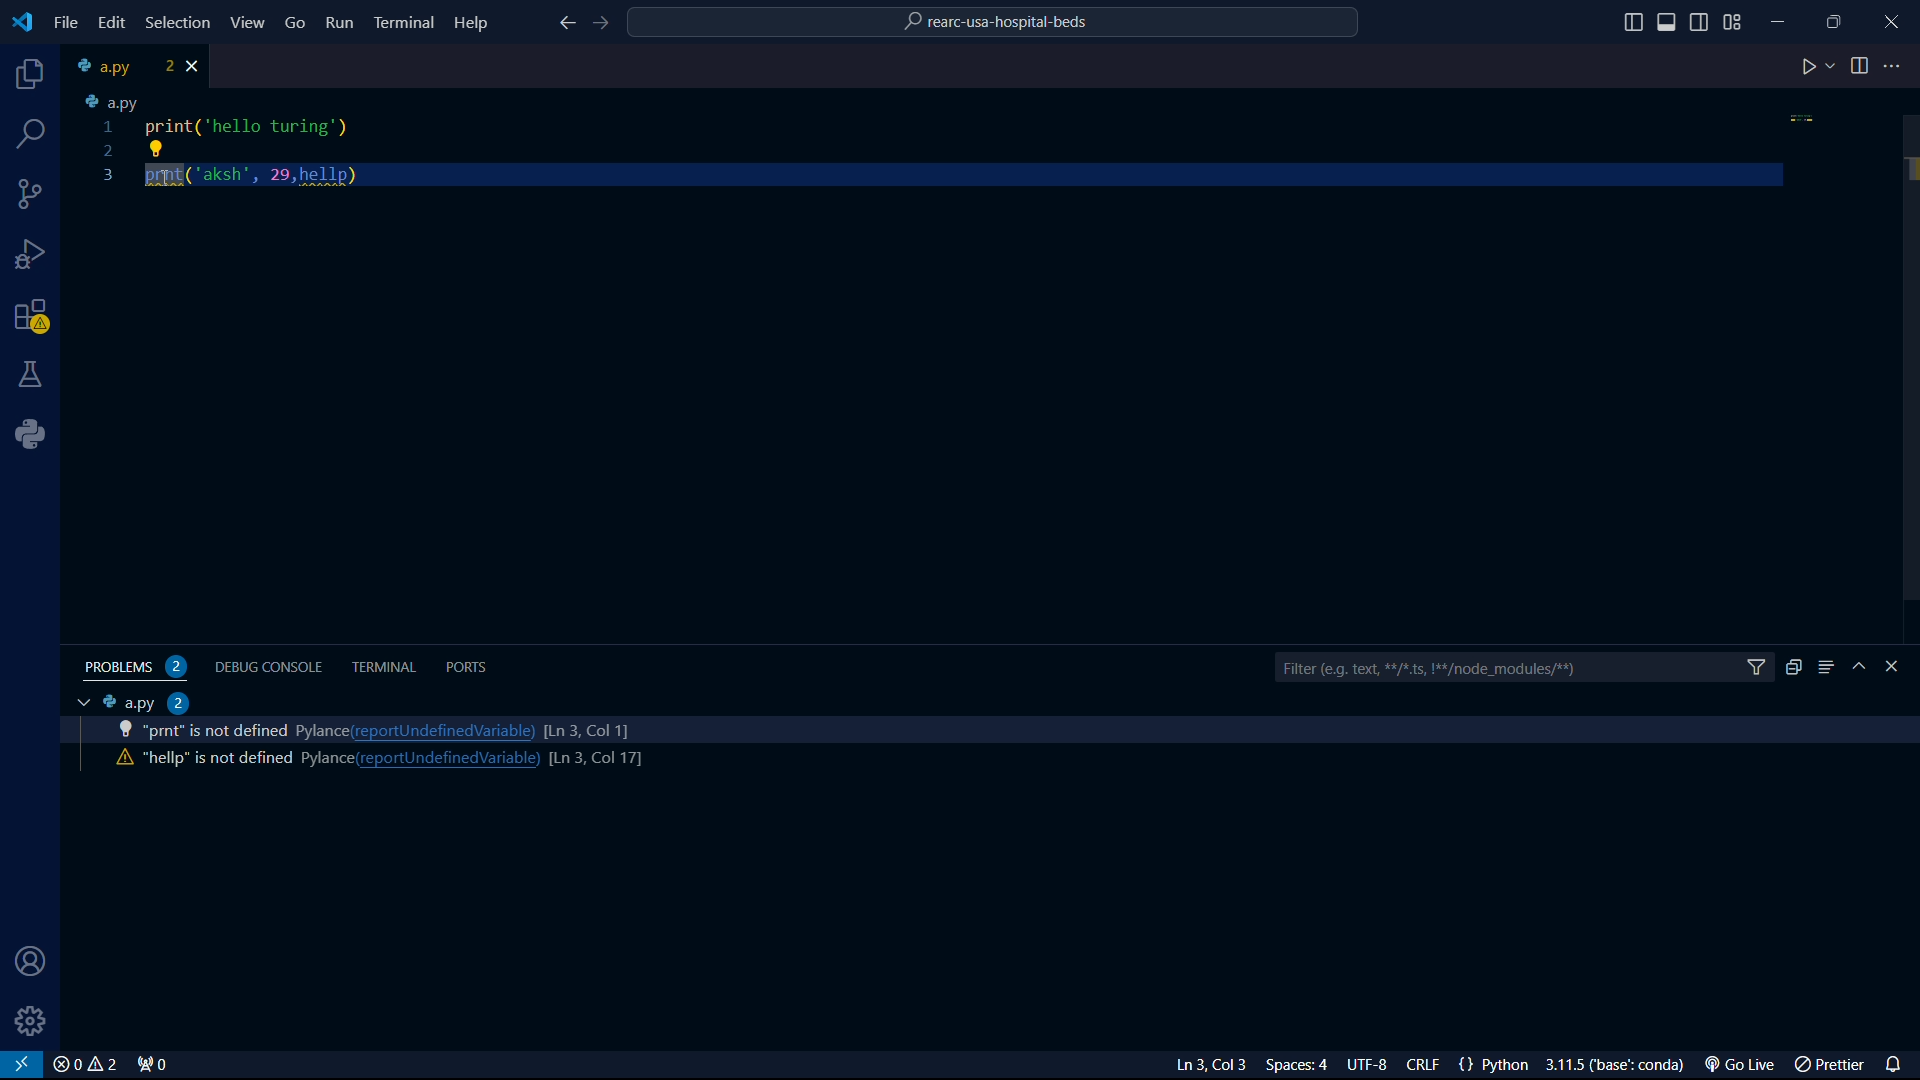 This screenshot has width=1920, height=1080. I want to click on code python, so click(945, 143).